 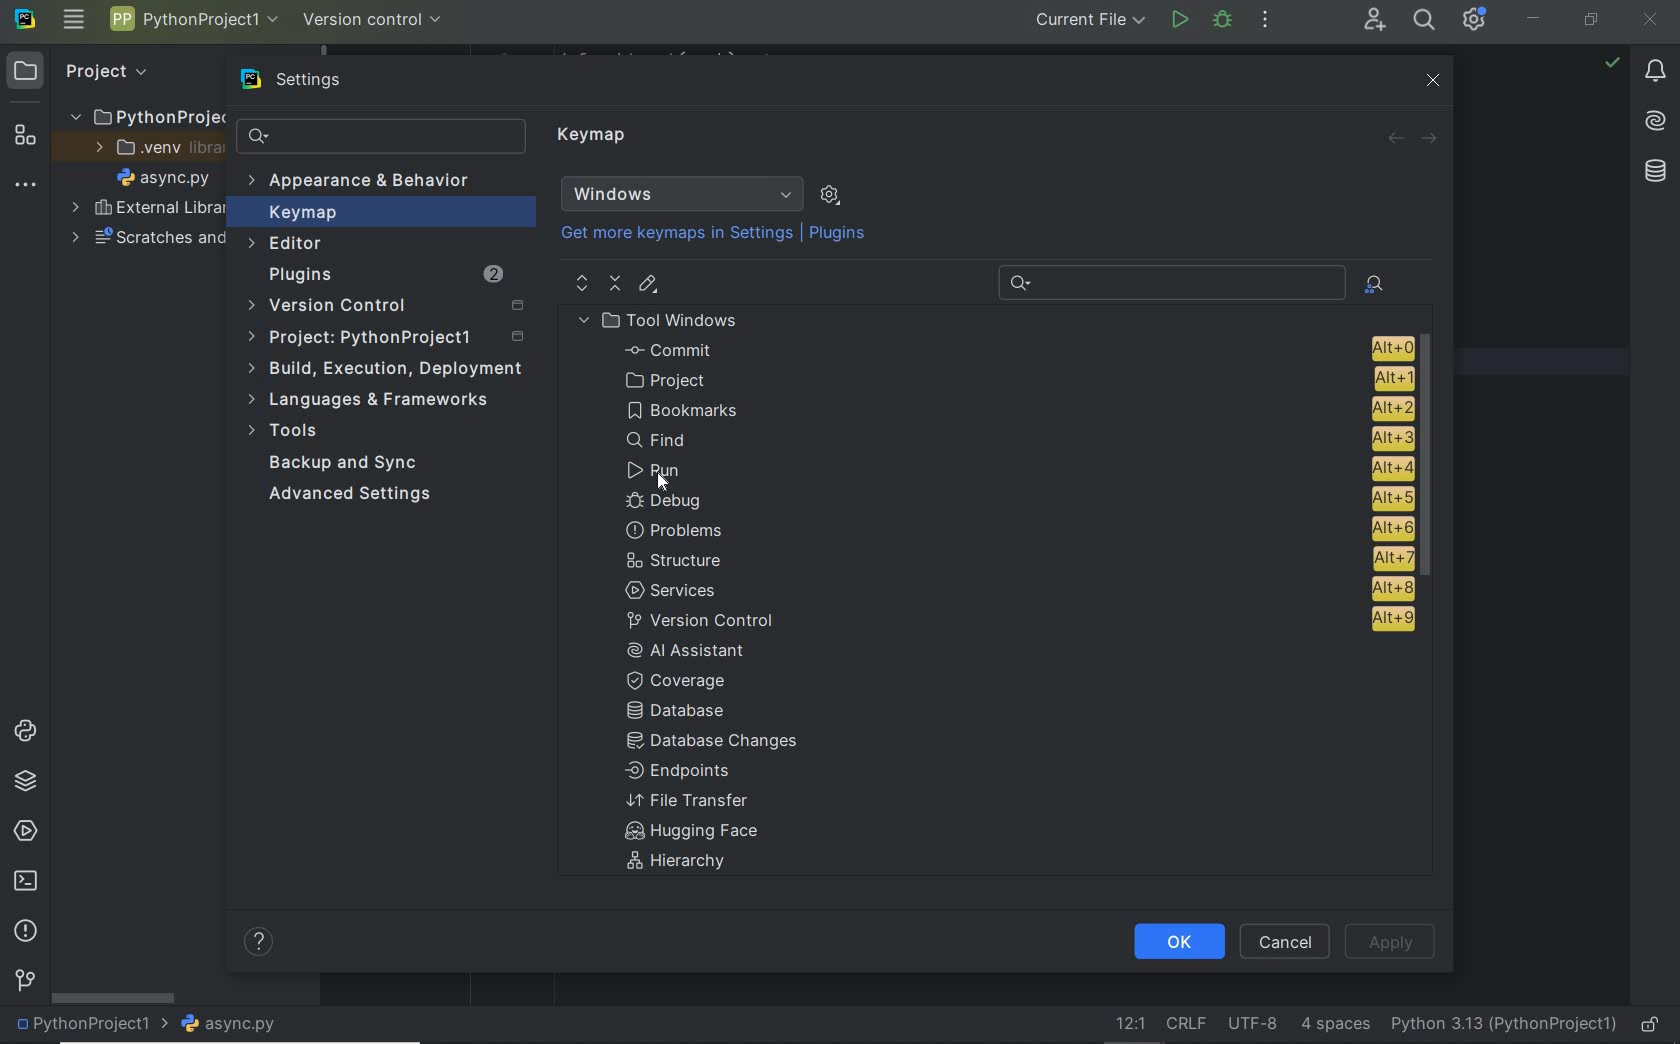 I want to click on main menu, so click(x=73, y=21).